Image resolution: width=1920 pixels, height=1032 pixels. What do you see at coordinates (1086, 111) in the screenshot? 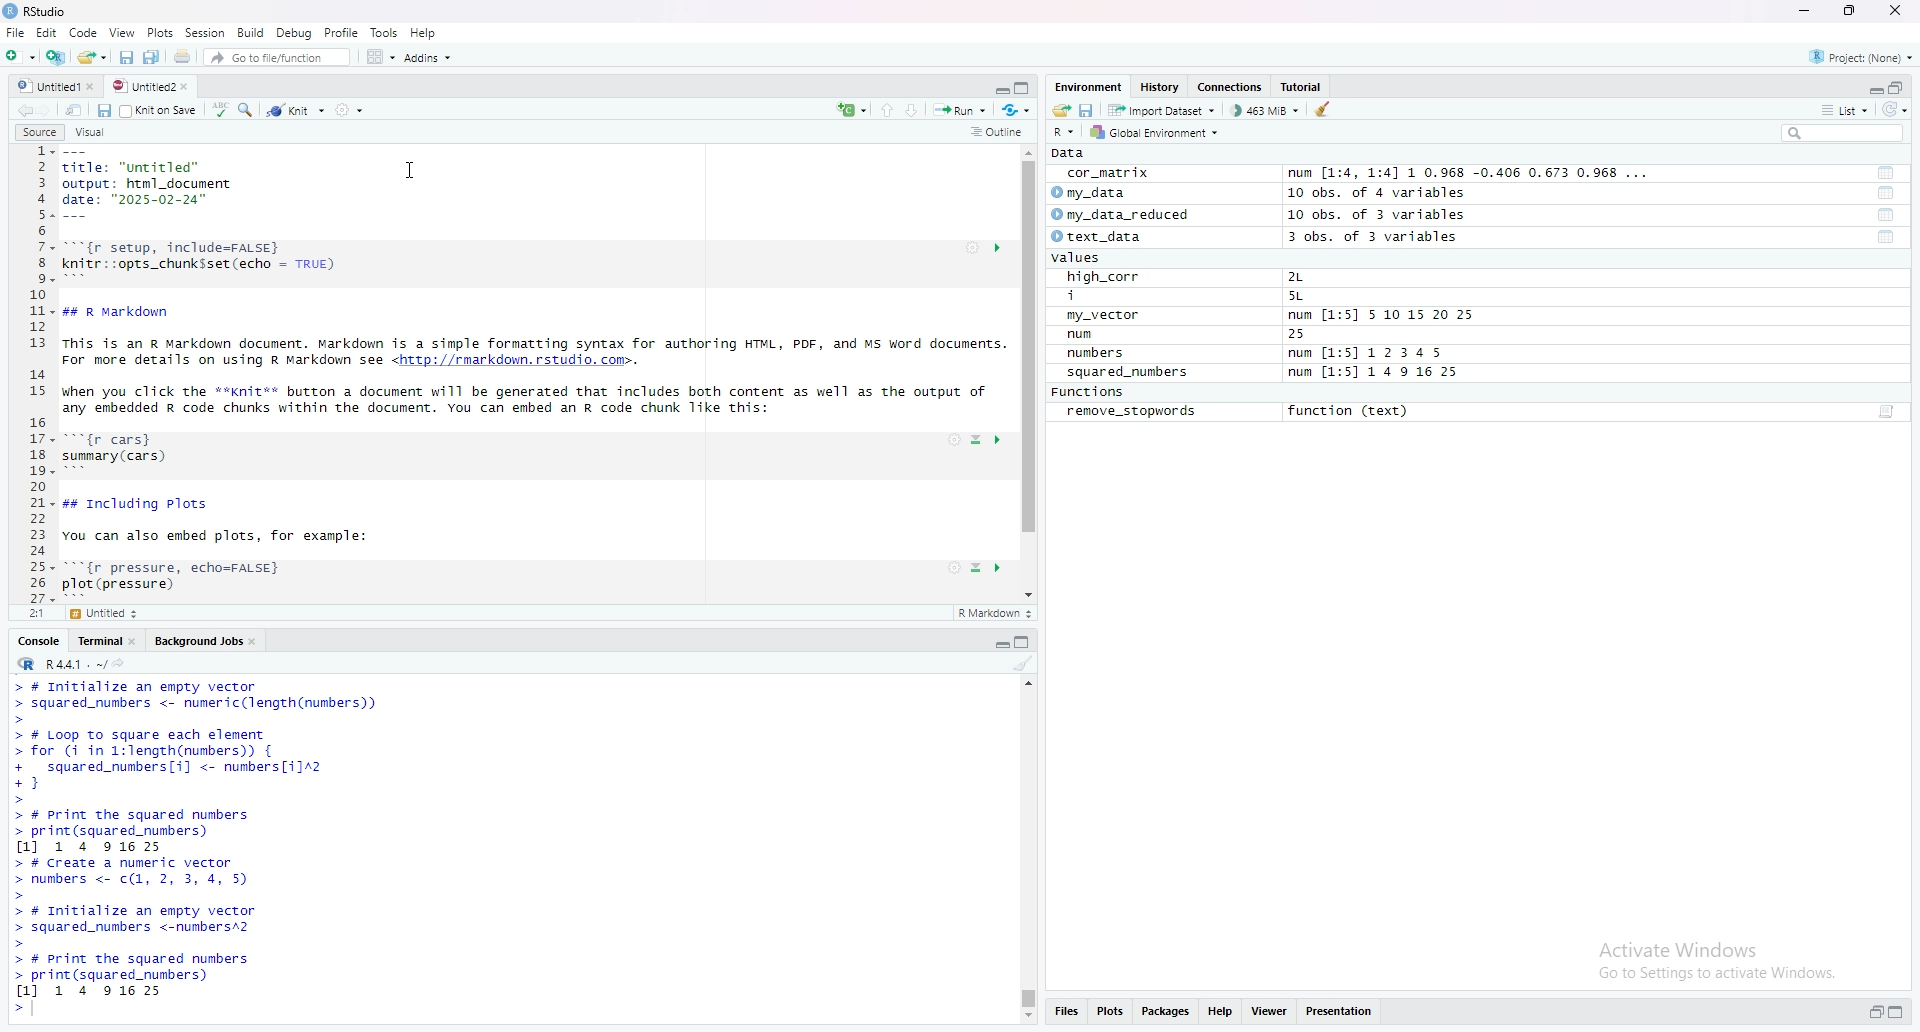
I see `Save workspace` at bounding box center [1086, 111].